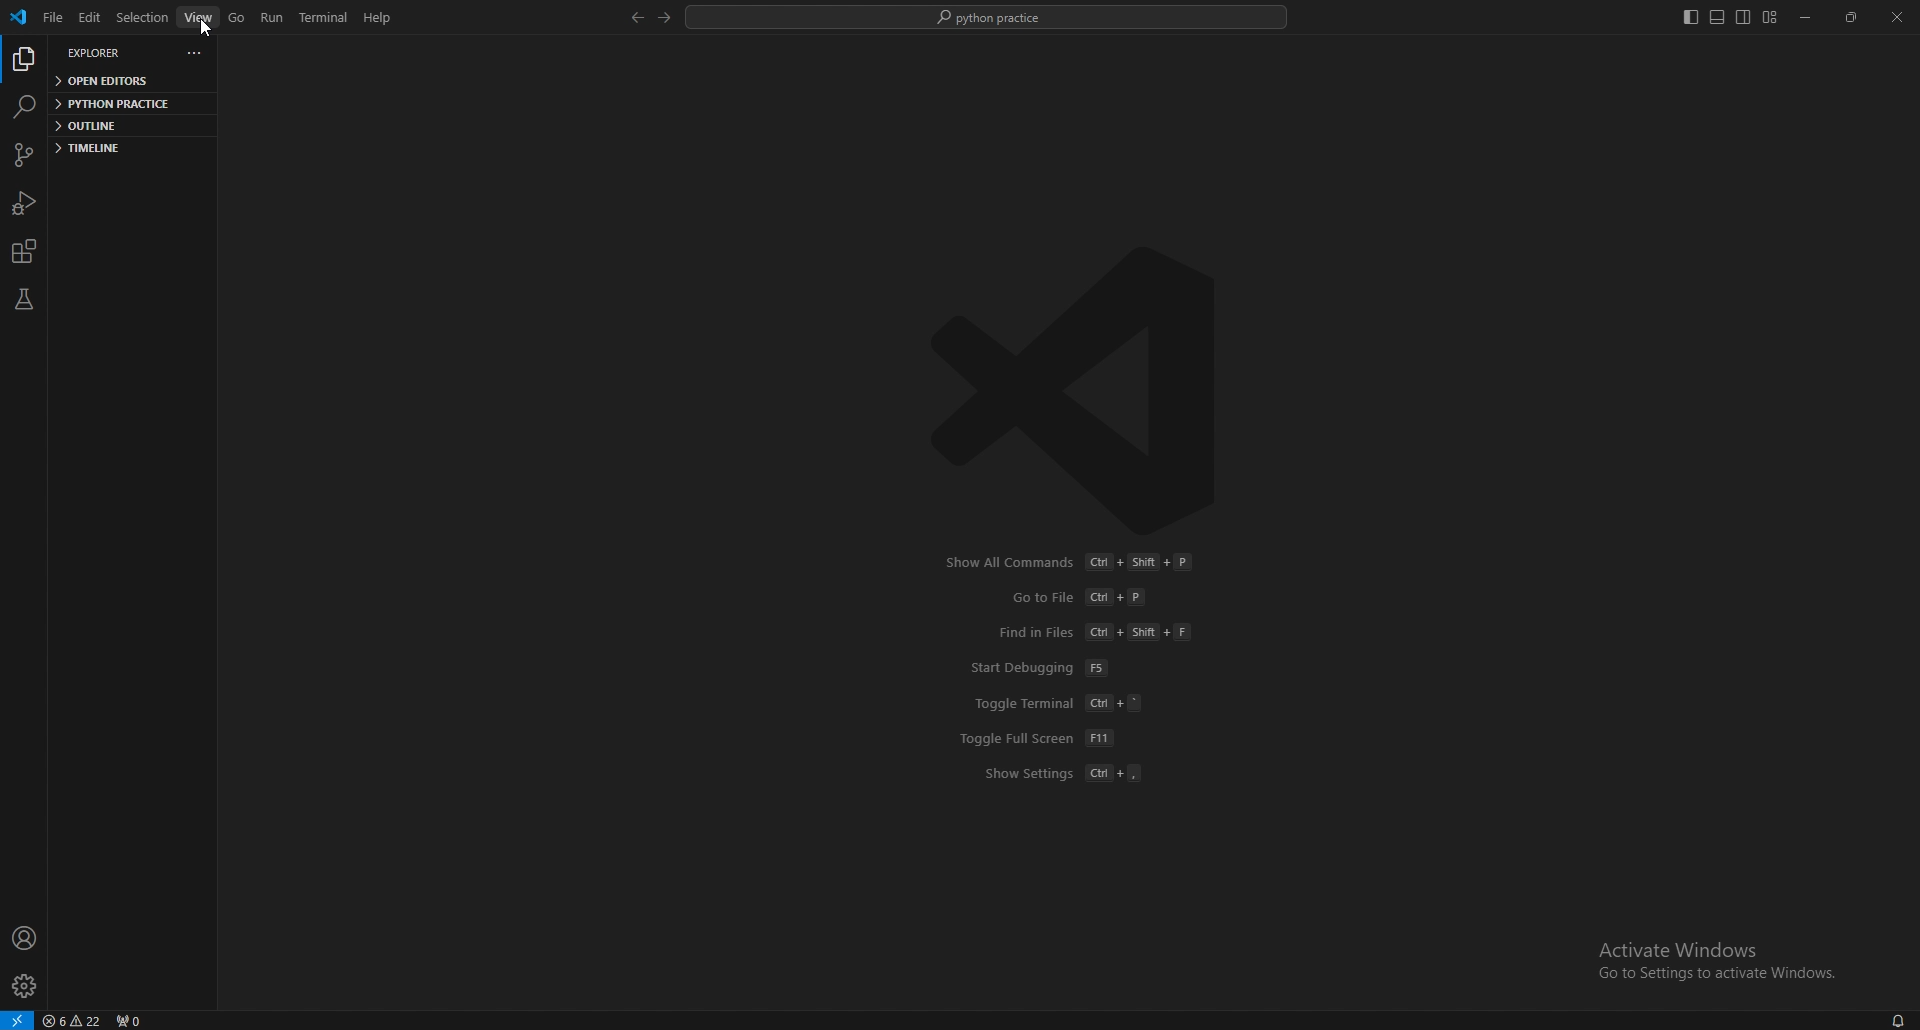 The height and width of the screenshot is (1030, 1920). Describe the element at coordinates (24, 155) in the screenshot. I see `source control` at that location.